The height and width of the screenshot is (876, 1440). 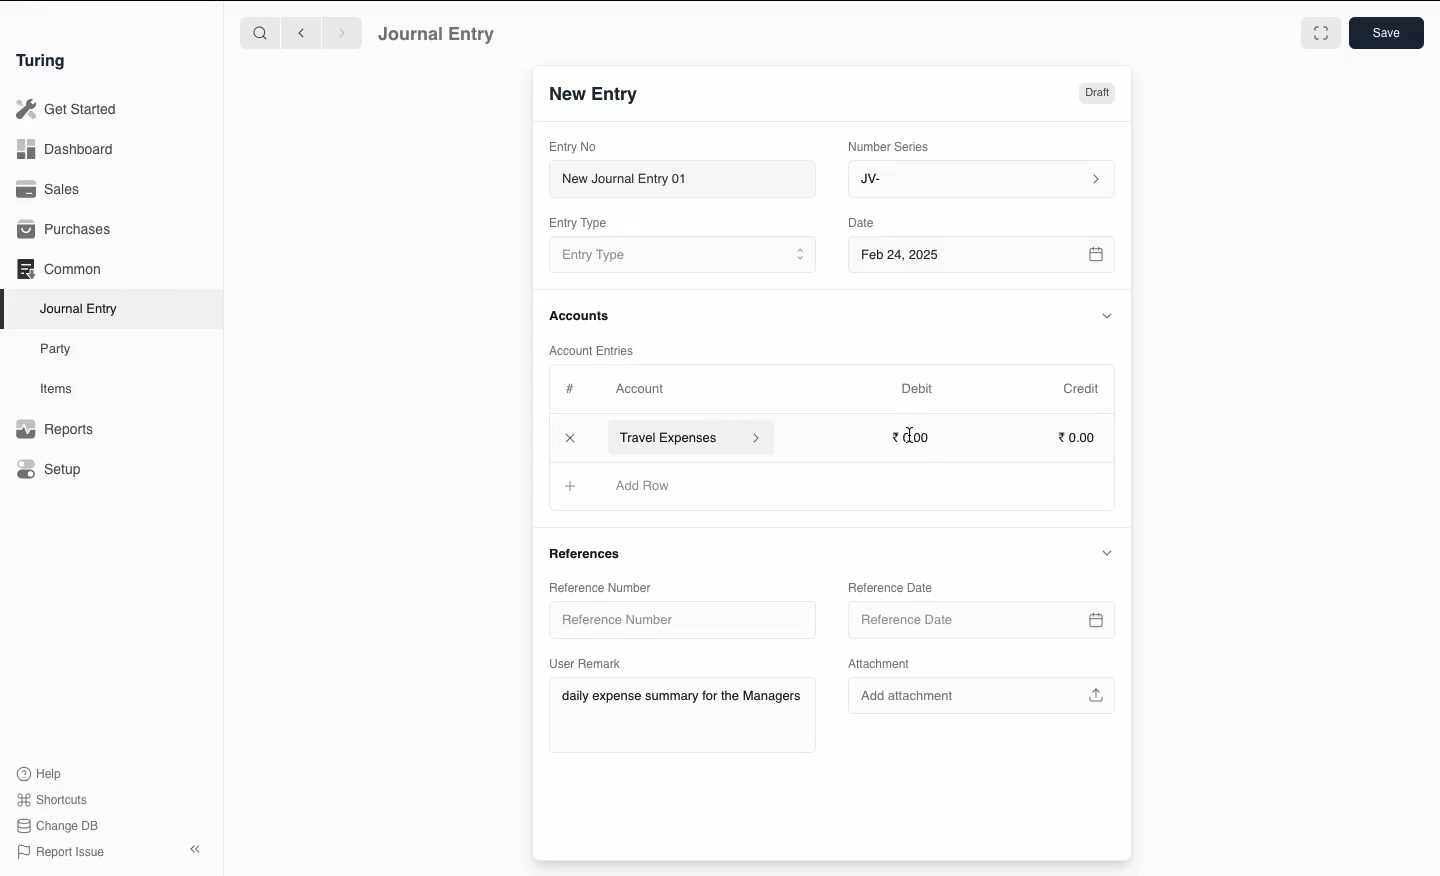 What do you see at coordinates (1387, 33) in the screenshot?
I see `Save` at bounding box center [1387, 33].